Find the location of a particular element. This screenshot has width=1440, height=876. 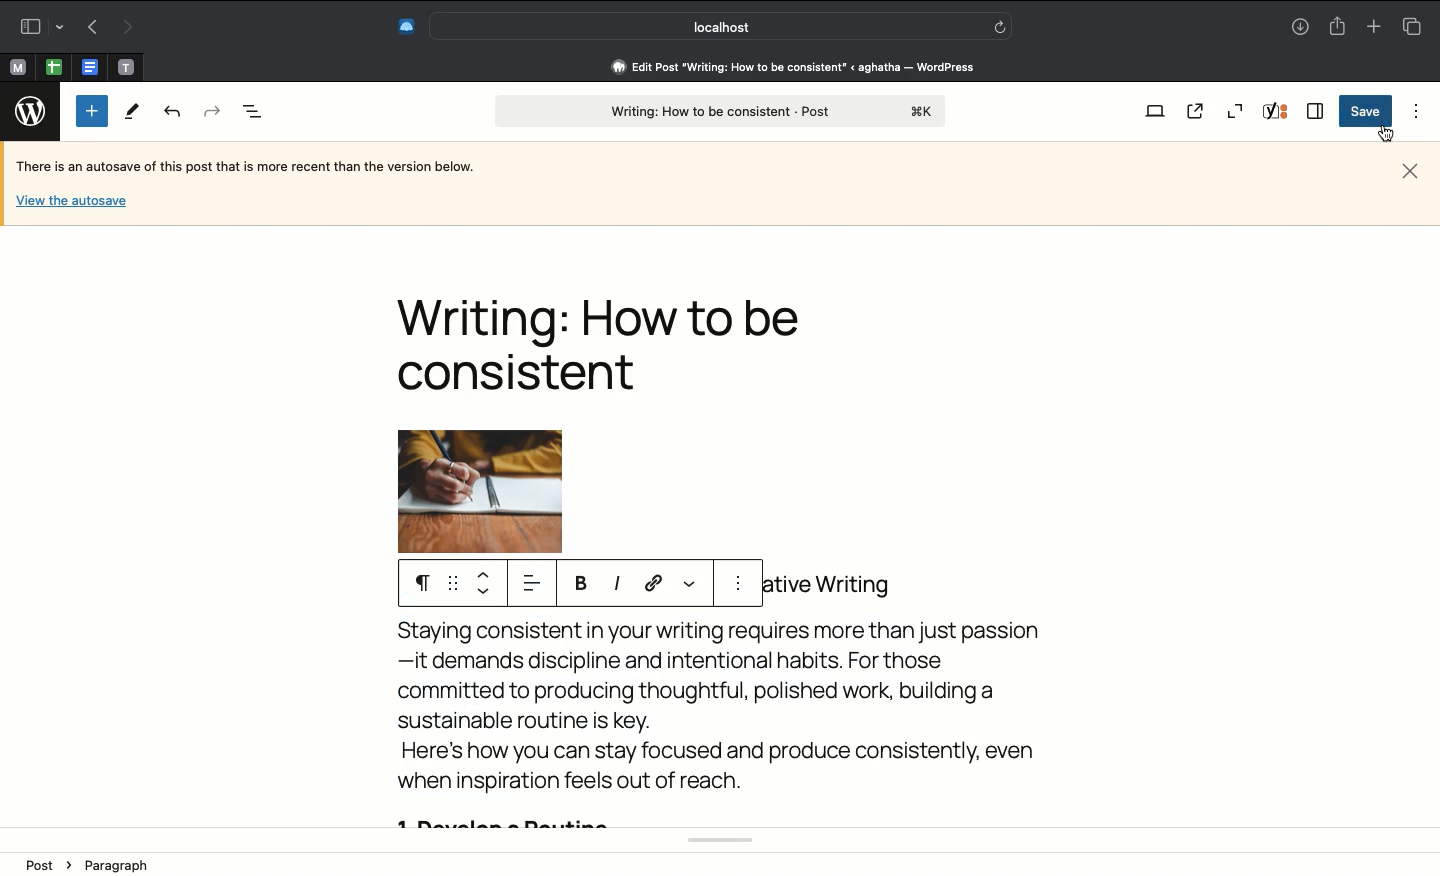

Tabs is located at coordinates (1411, 26).